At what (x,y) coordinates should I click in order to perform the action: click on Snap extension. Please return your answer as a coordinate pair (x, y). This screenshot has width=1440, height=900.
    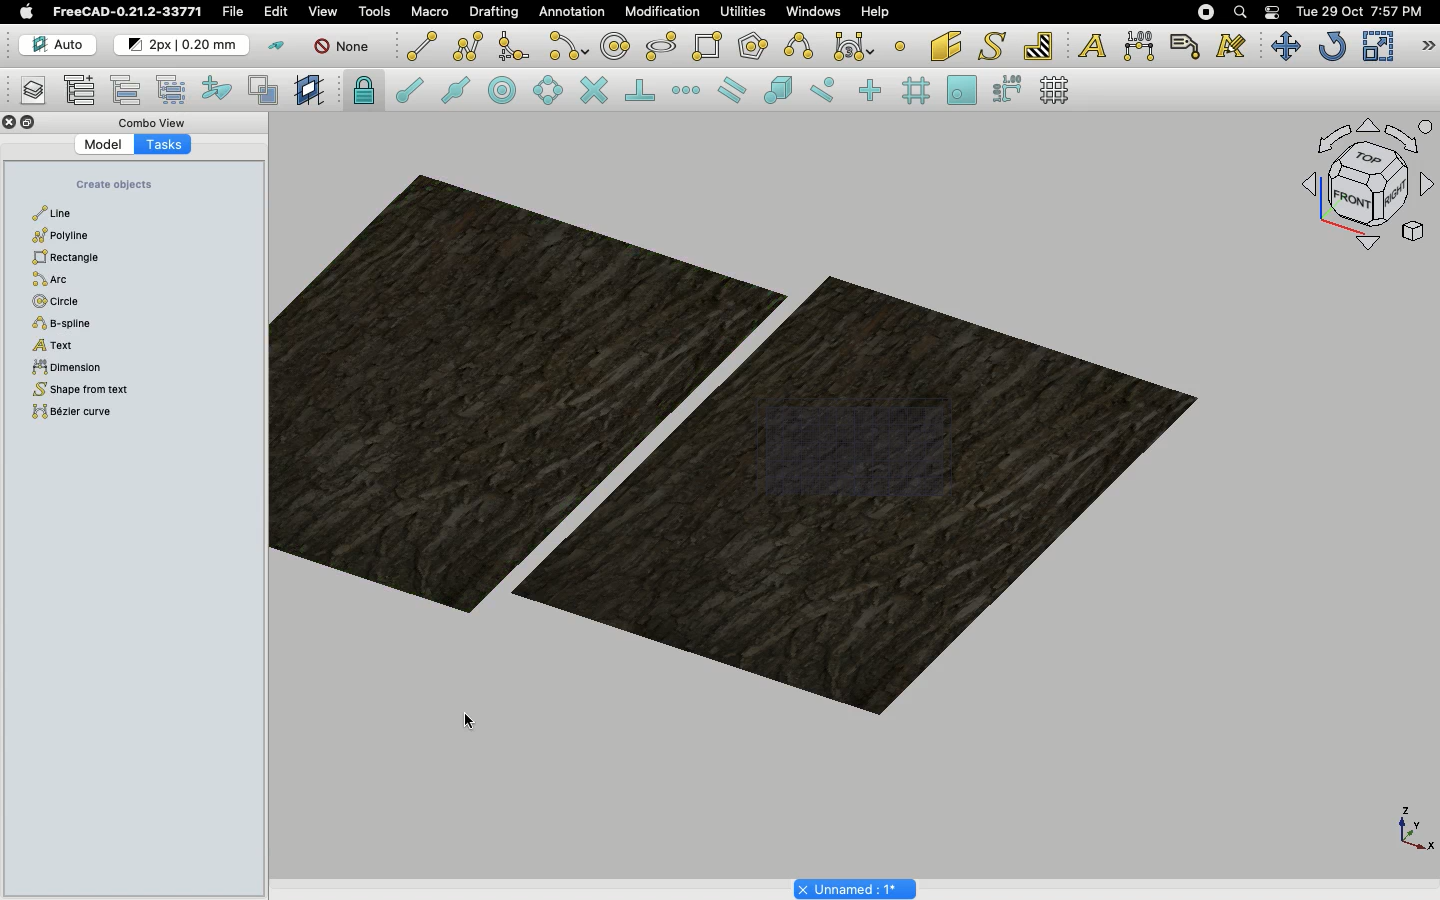
    Looking at the image, I should click on (688, 91).